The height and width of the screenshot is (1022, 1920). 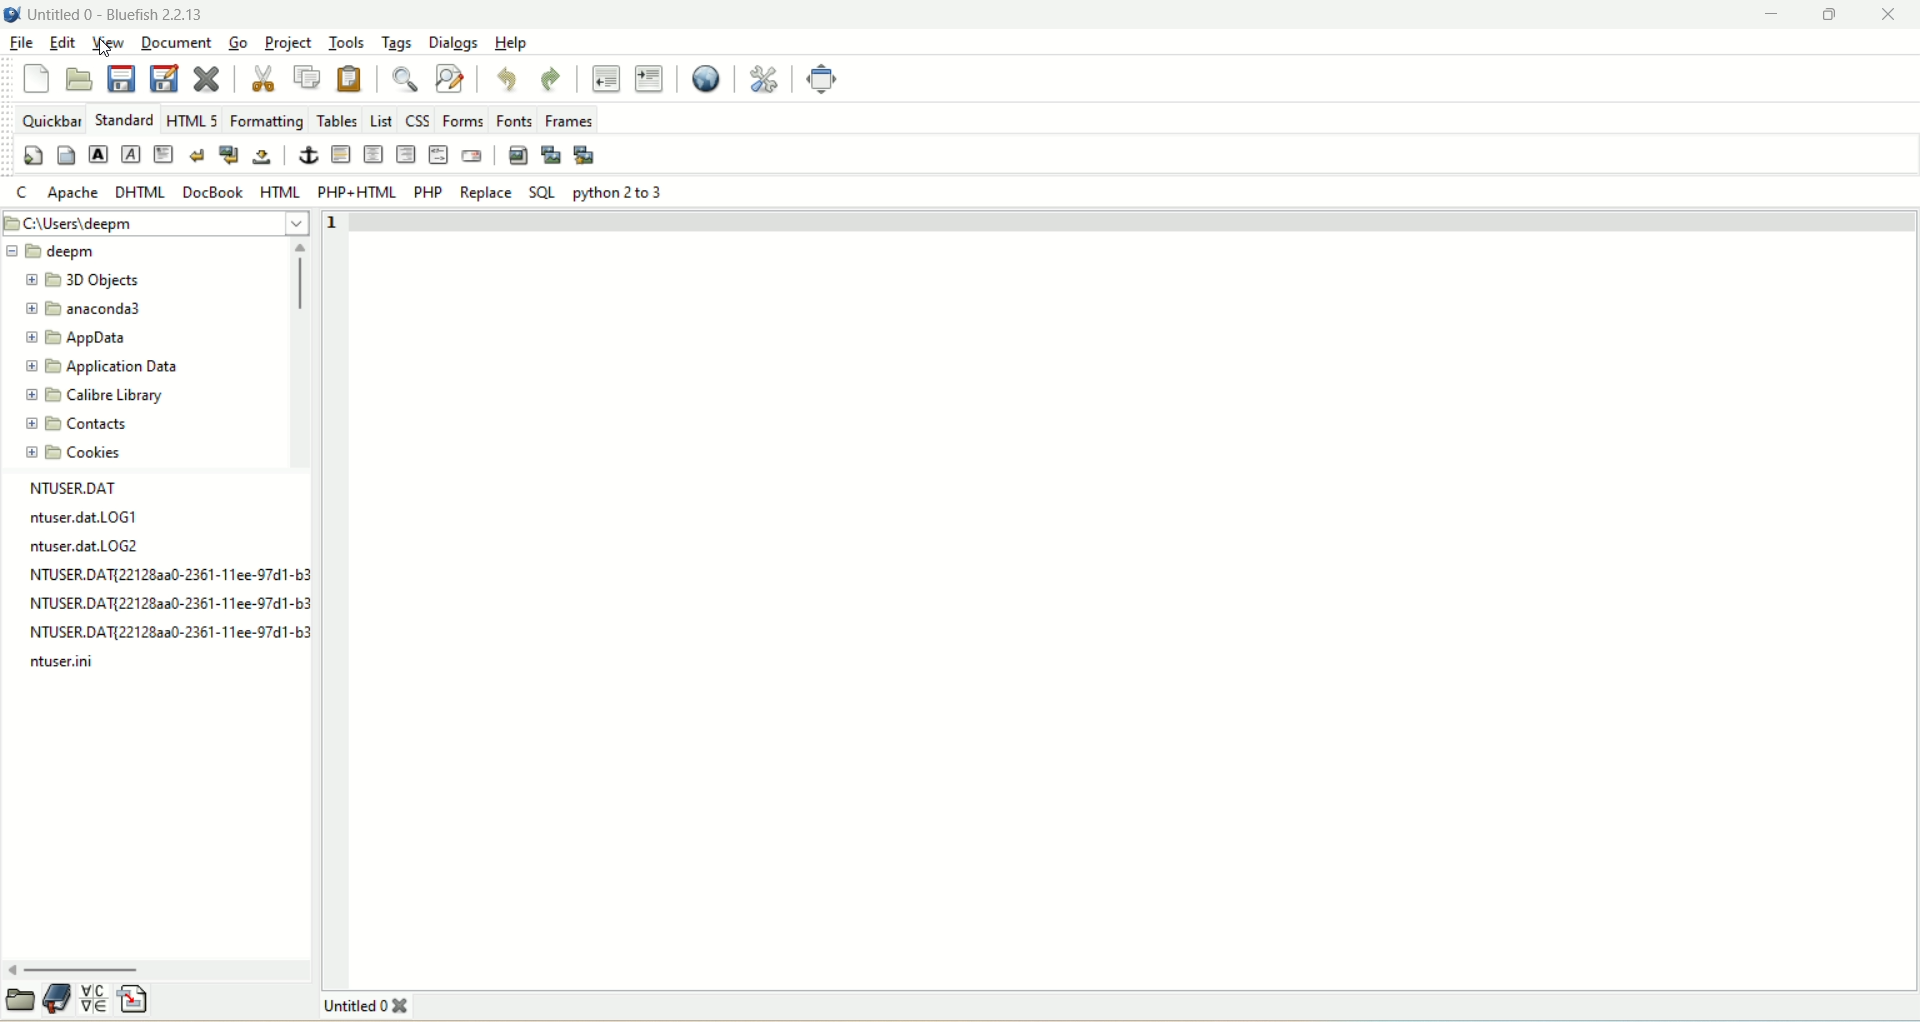 What do you see at coordinates (541, 190) in the screenshot?
I see `SQL` at bounding box center [541, 190].